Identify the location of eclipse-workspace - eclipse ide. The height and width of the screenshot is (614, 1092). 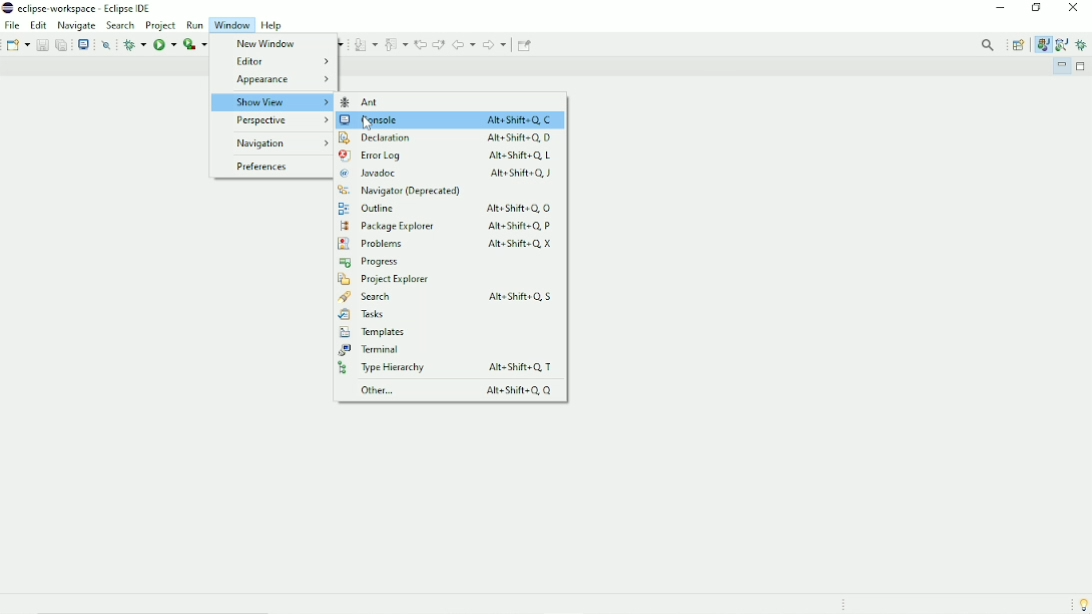
(92, 7).